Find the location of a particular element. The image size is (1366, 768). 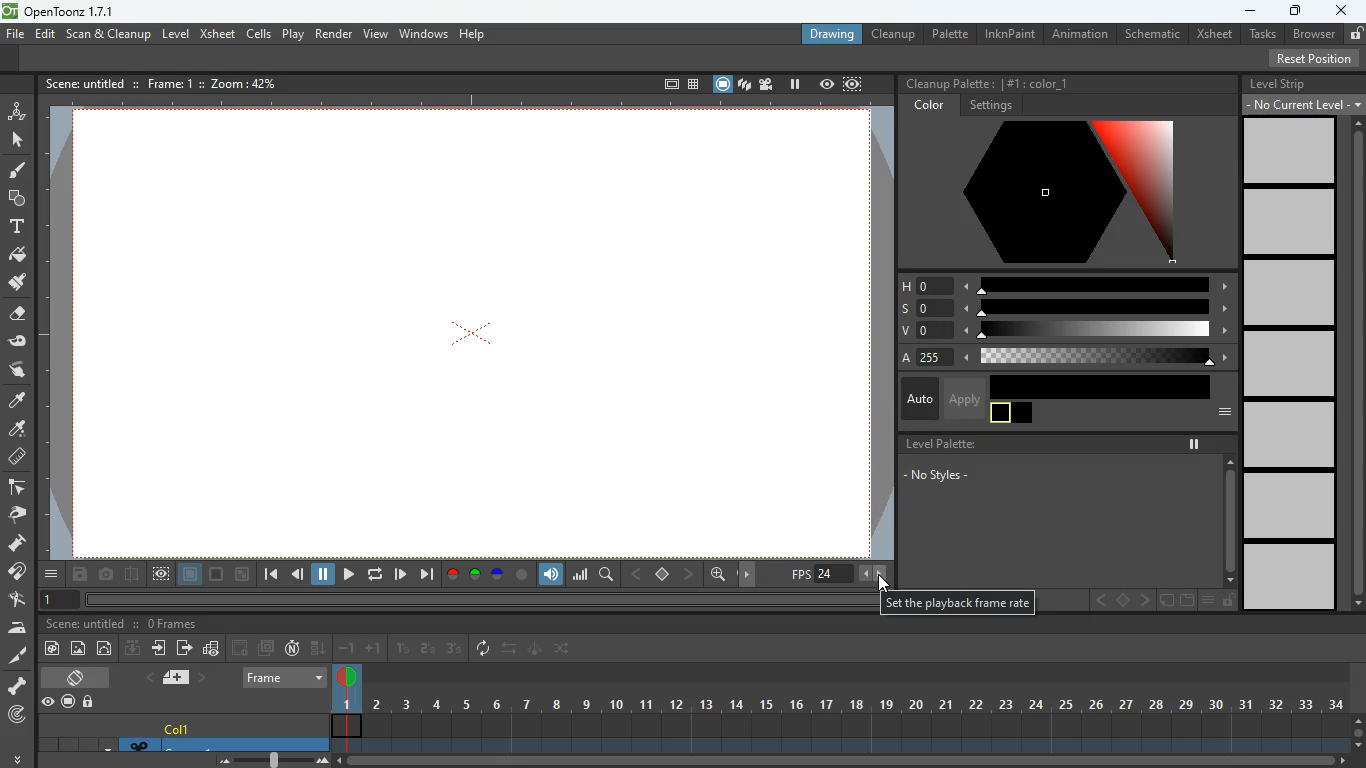

mouse is located at coordinates (17, 140).